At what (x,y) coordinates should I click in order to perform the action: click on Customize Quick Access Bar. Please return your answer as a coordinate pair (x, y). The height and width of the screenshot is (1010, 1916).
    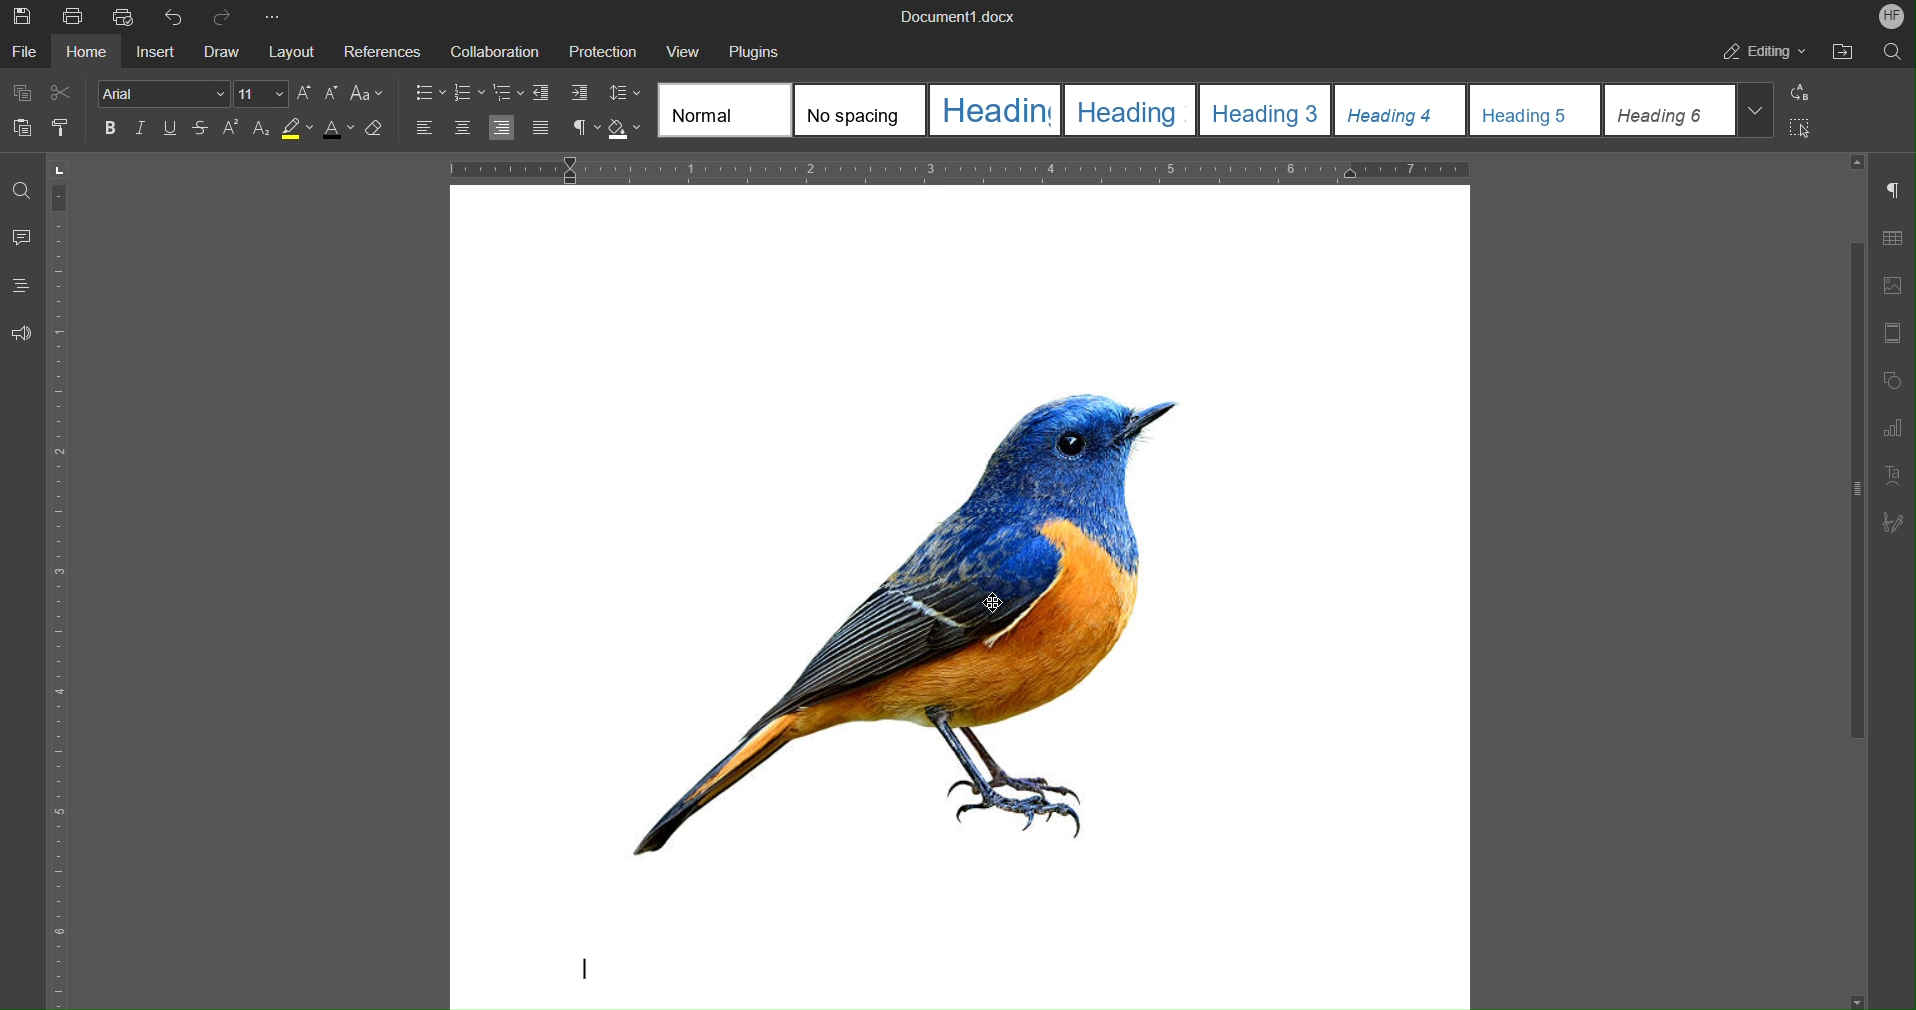
    Looking at the image, I should click on (271, 14).